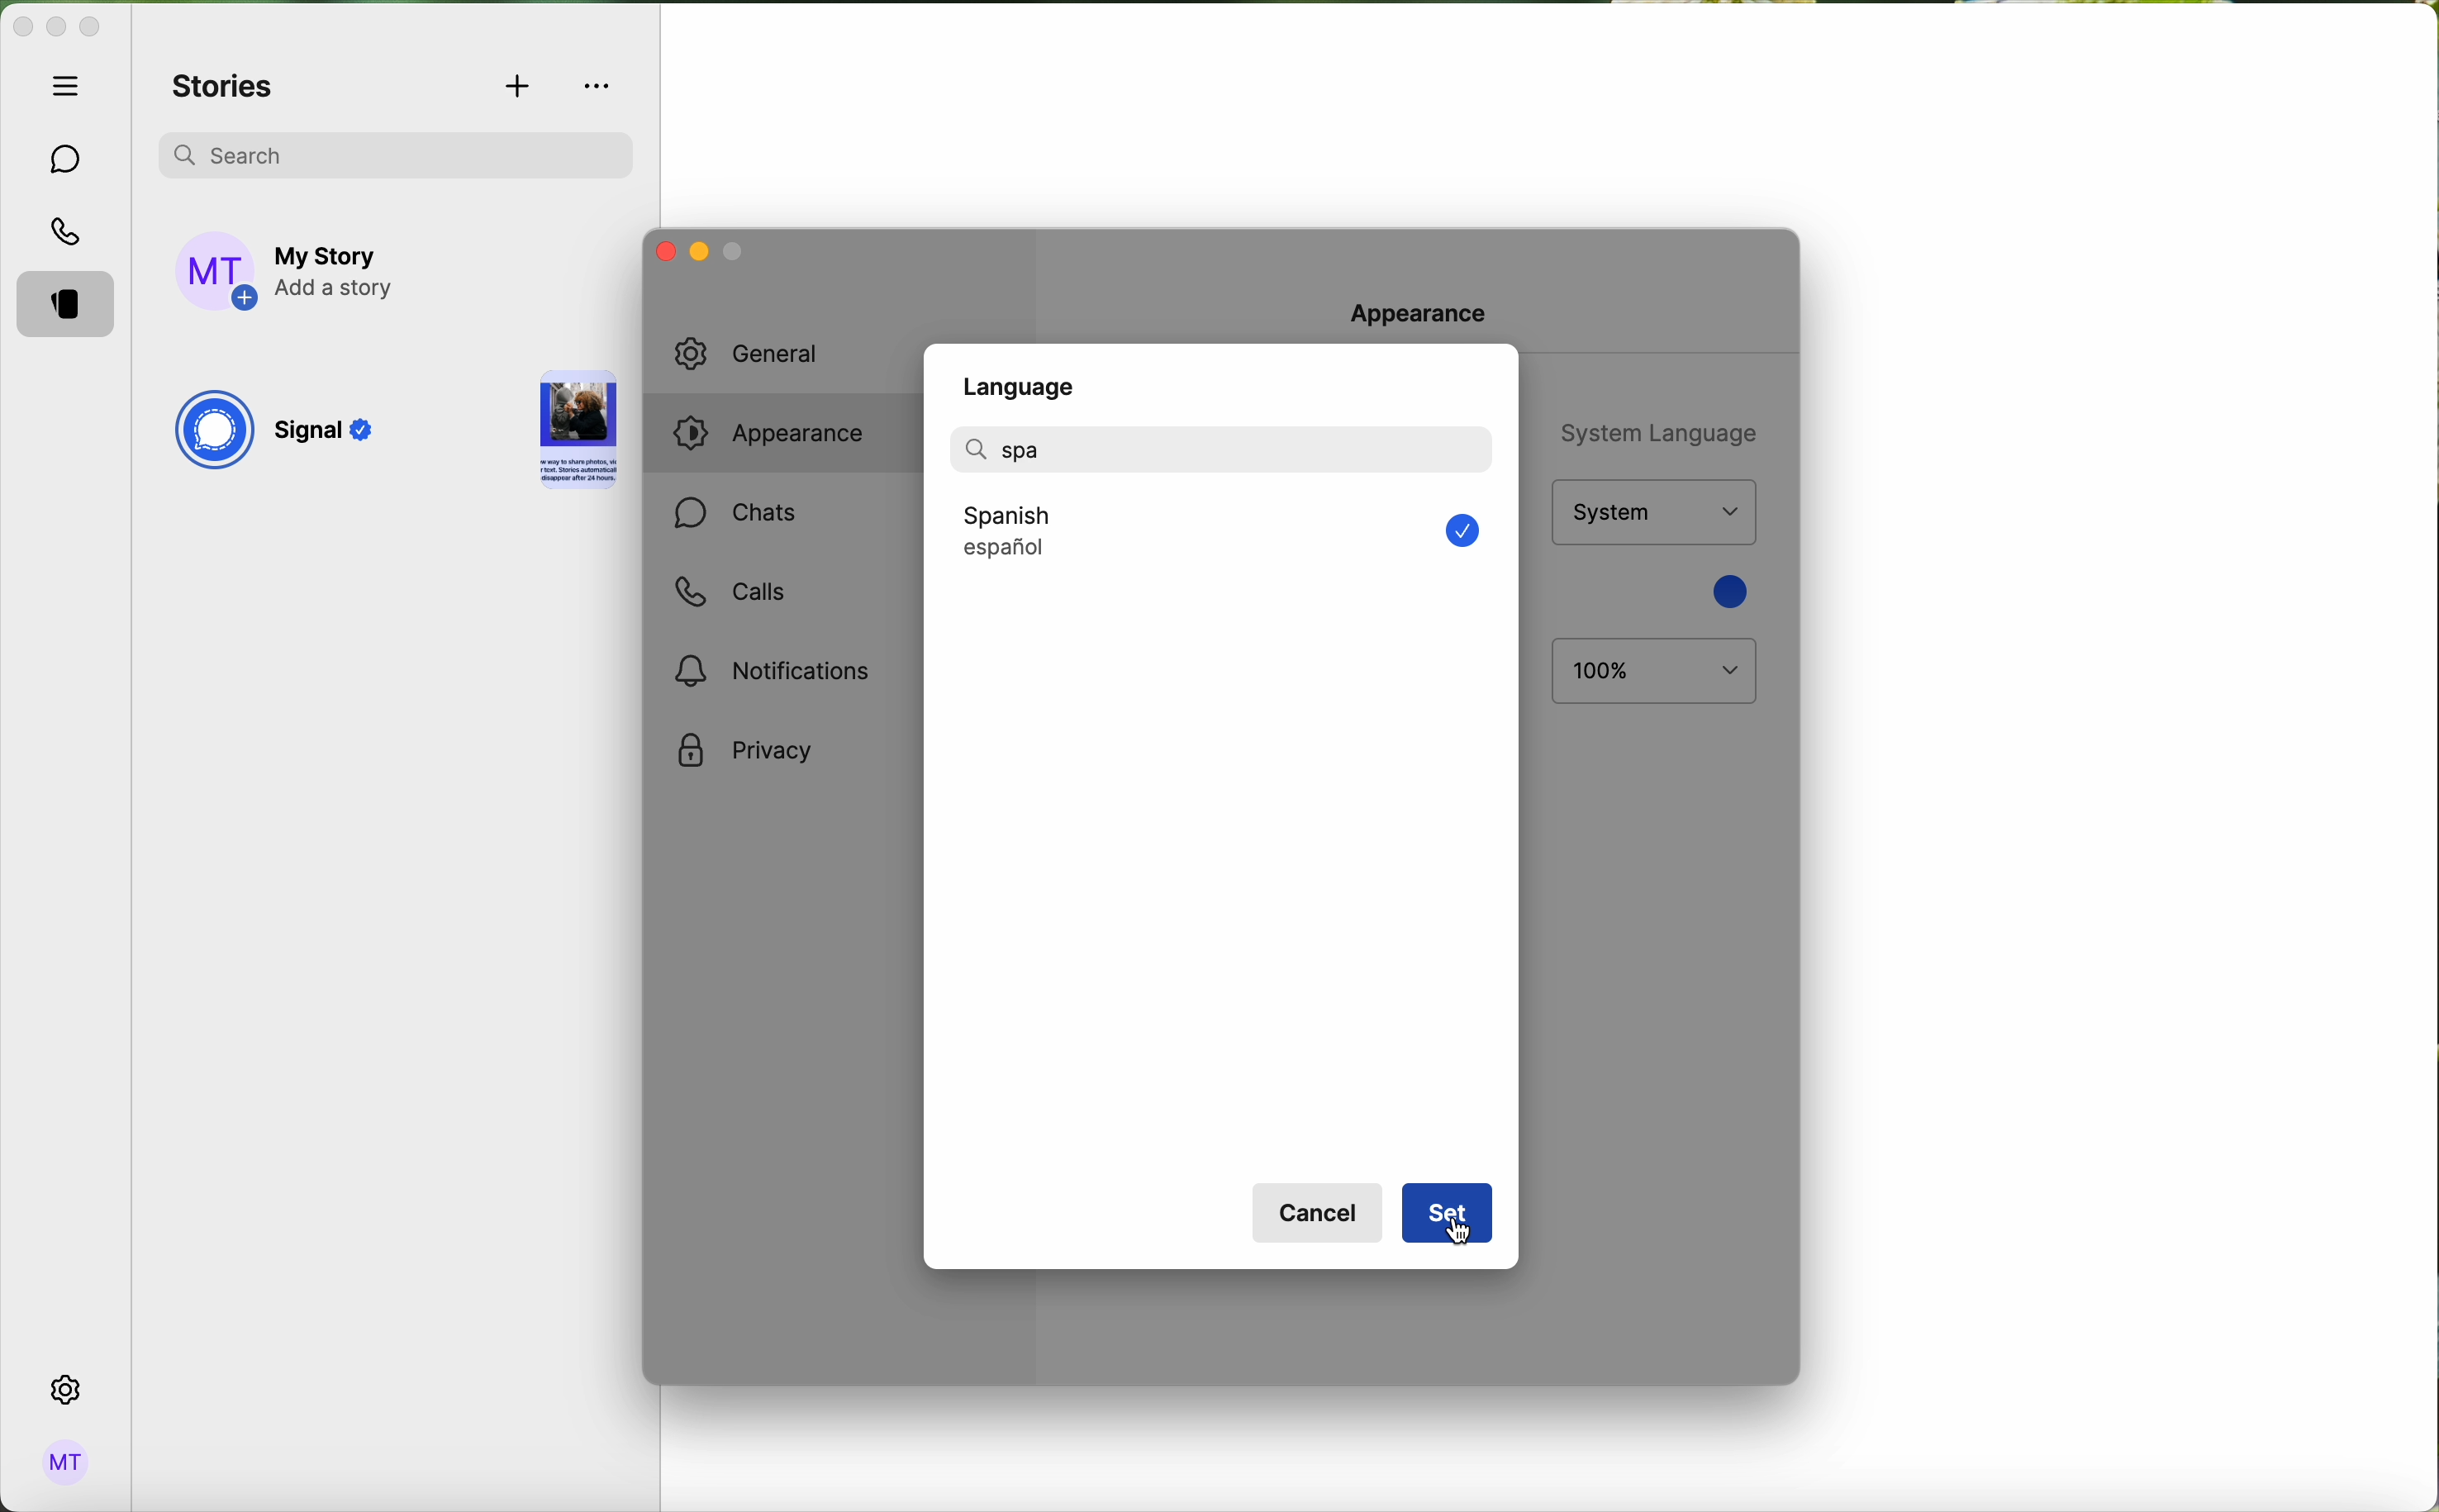 Image resolution: width=2439 pixels, height=1512 pixels. I want to click on click on appearance, so click(783, 437).